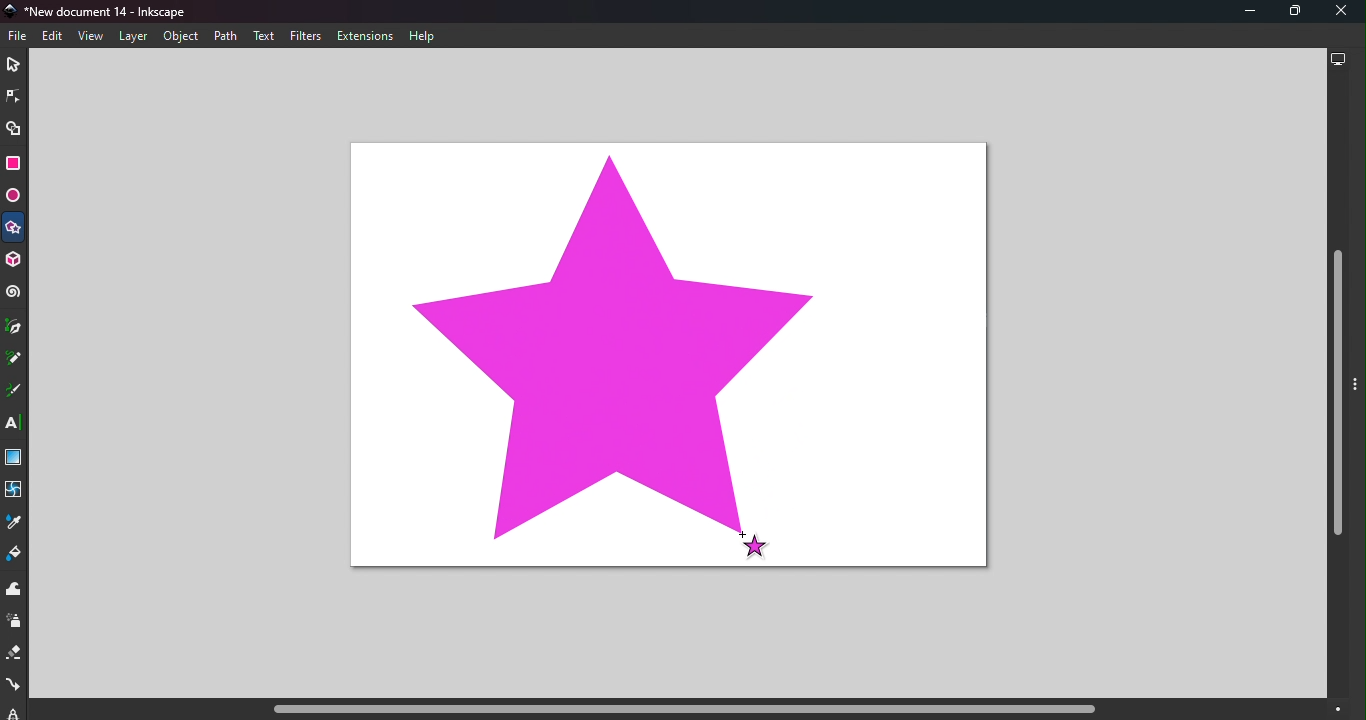 The width and height of the screenshot is (1366, 720). Describe the element at coordinates (13, 166) in the screenshot. I see `Rectangle tool` at that location.